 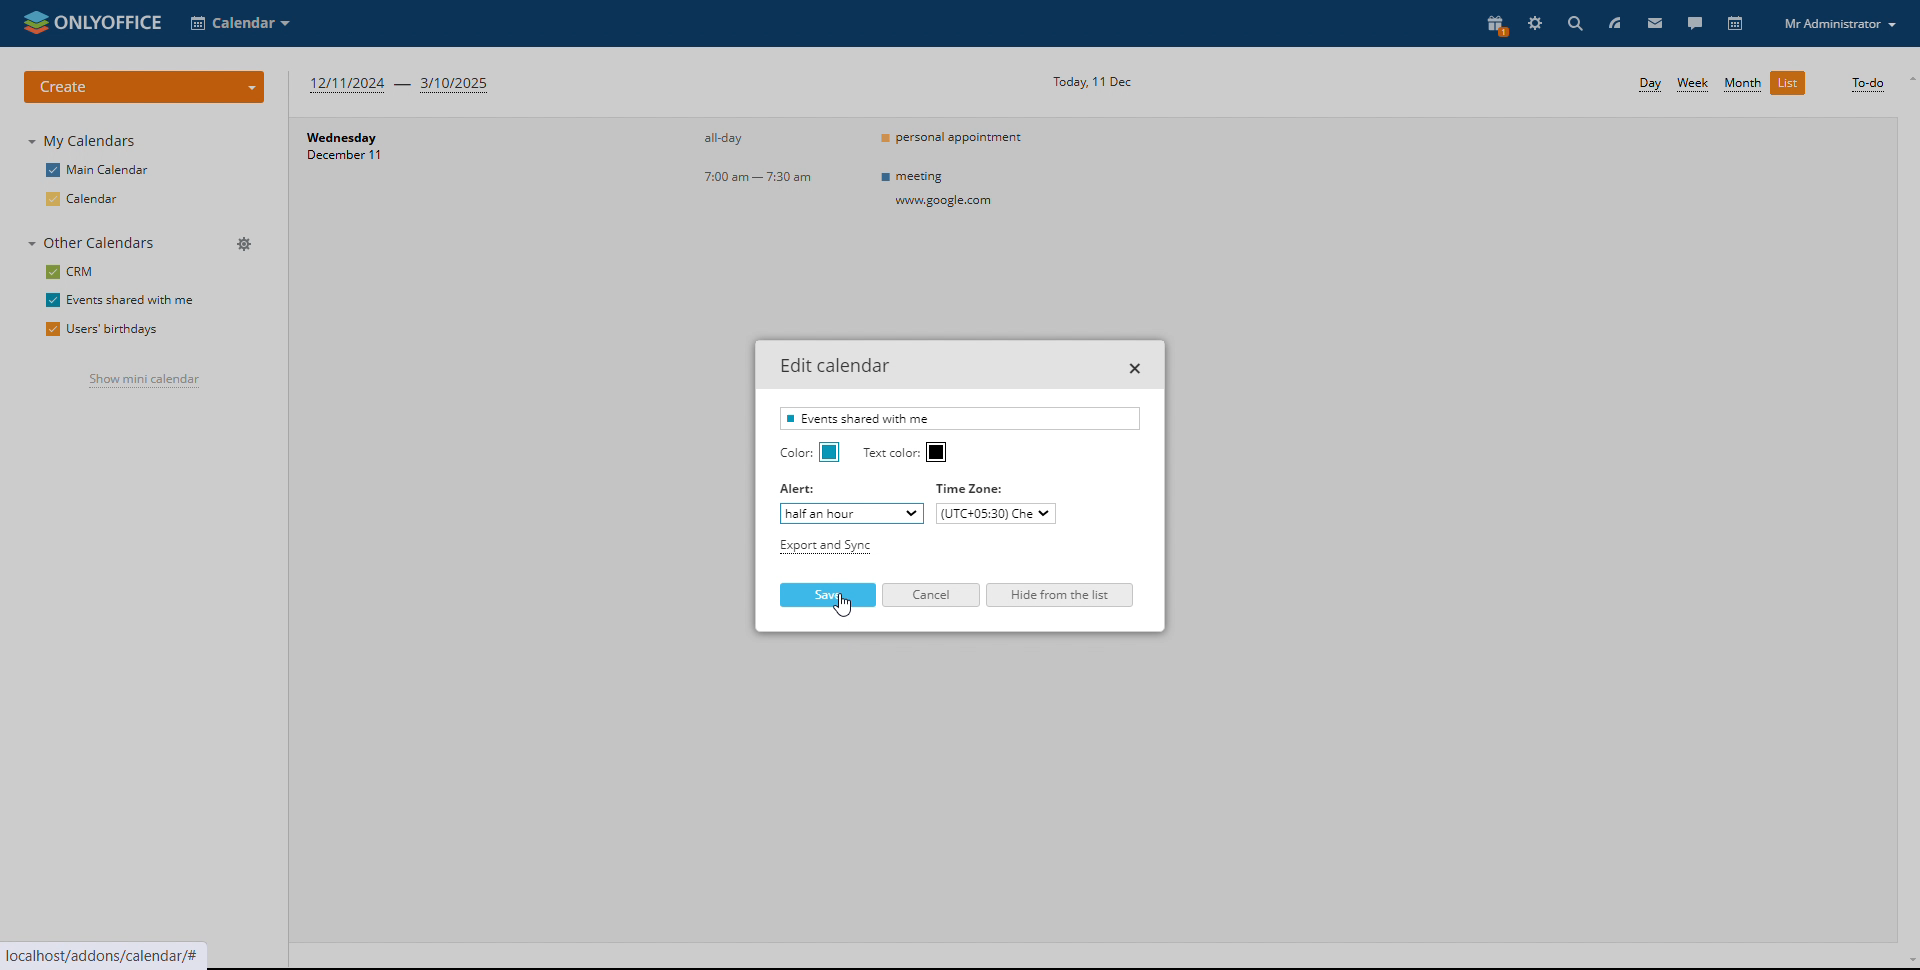 What do you see at coordinates (82, 141) in the screenshot?
I see `my calendars` at bounding box center [82, 141].